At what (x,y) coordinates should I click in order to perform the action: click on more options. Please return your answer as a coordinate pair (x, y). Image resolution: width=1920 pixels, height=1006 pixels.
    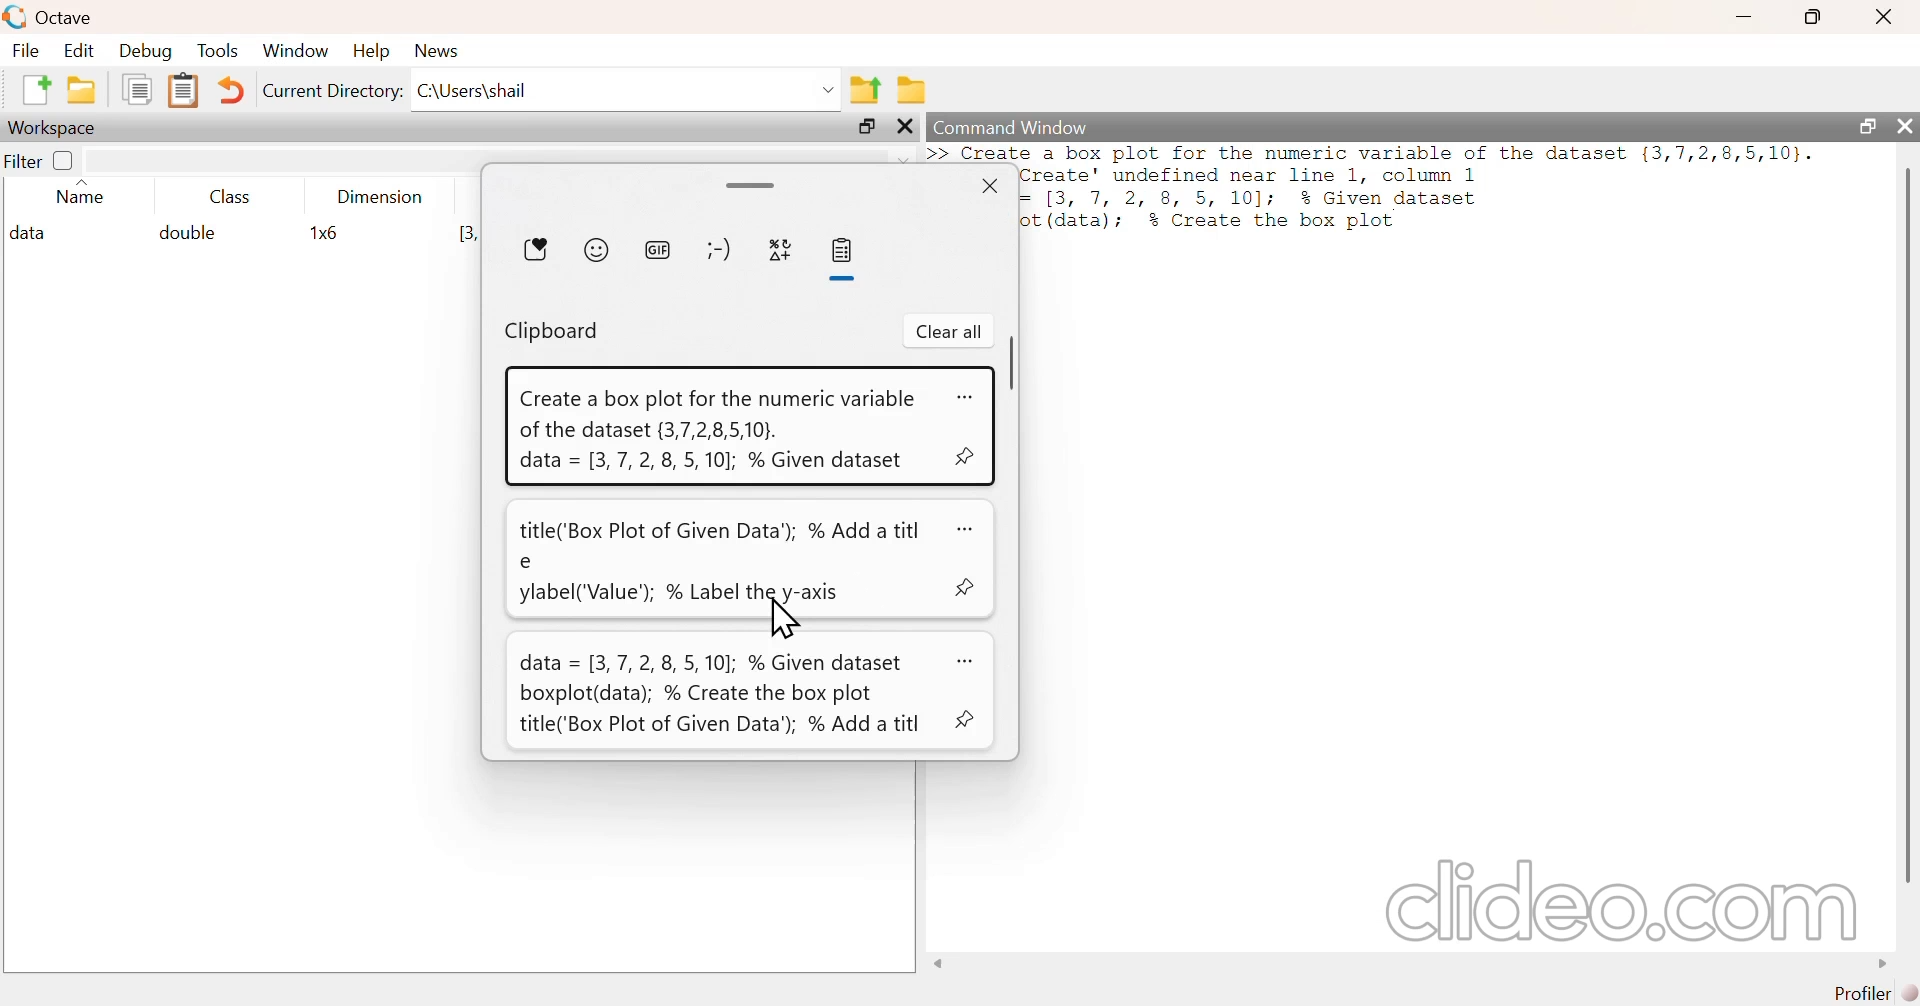
    Looking at the image, I should click on (963, 398).